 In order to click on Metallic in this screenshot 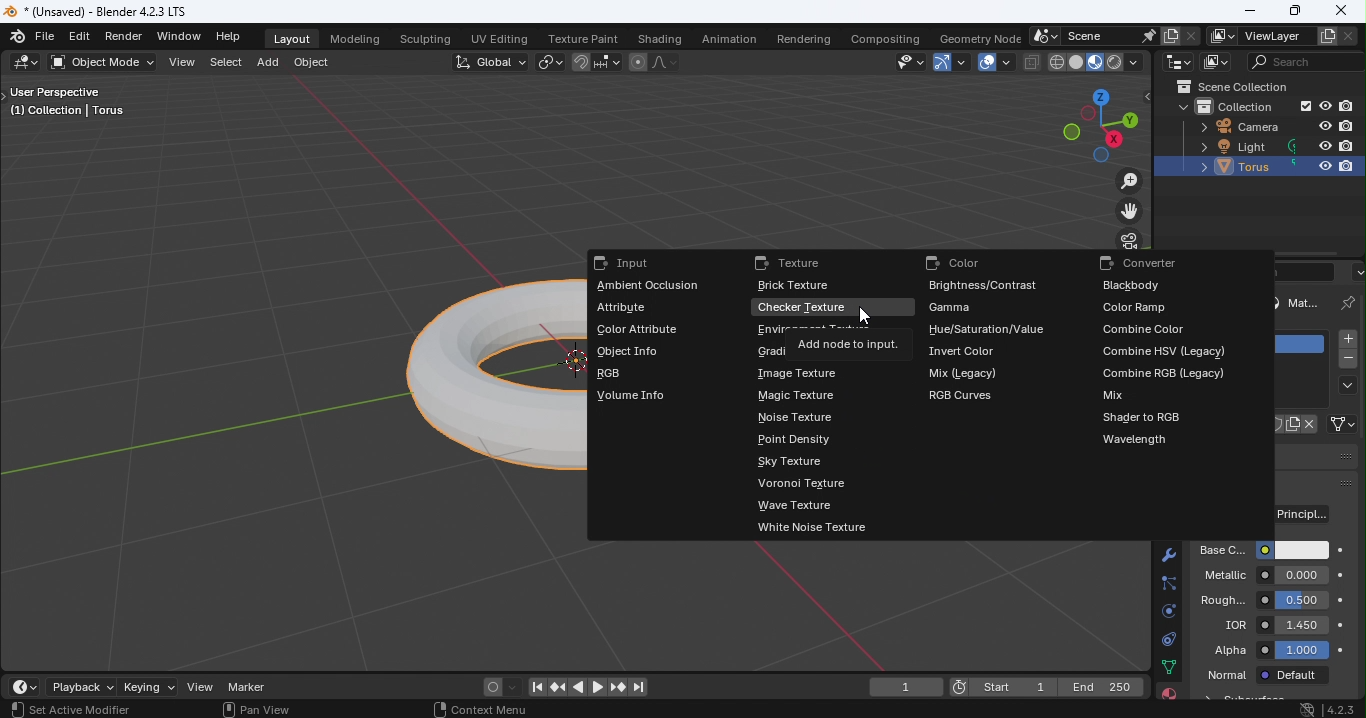, I will do `click(1260, 576)`.